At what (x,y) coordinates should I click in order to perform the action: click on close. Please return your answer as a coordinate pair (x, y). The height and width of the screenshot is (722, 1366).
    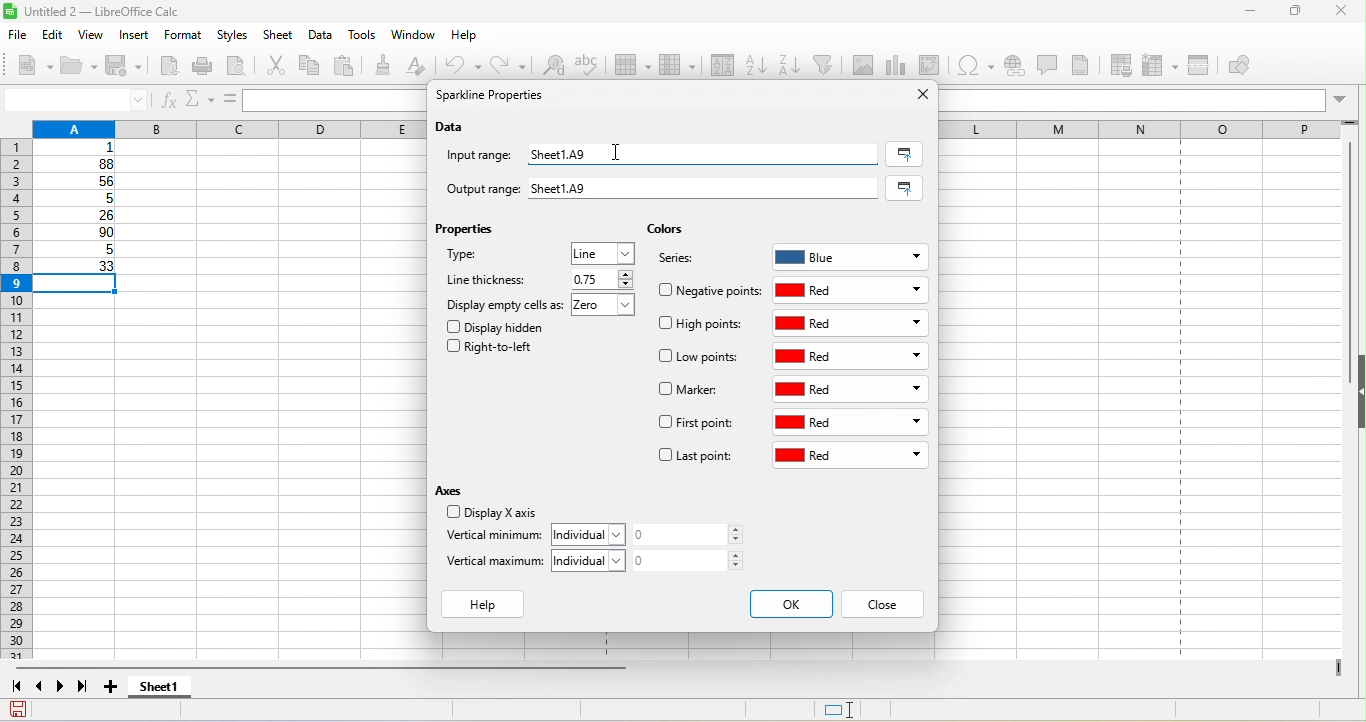
    Looking at the image, I should click on (883, 605).